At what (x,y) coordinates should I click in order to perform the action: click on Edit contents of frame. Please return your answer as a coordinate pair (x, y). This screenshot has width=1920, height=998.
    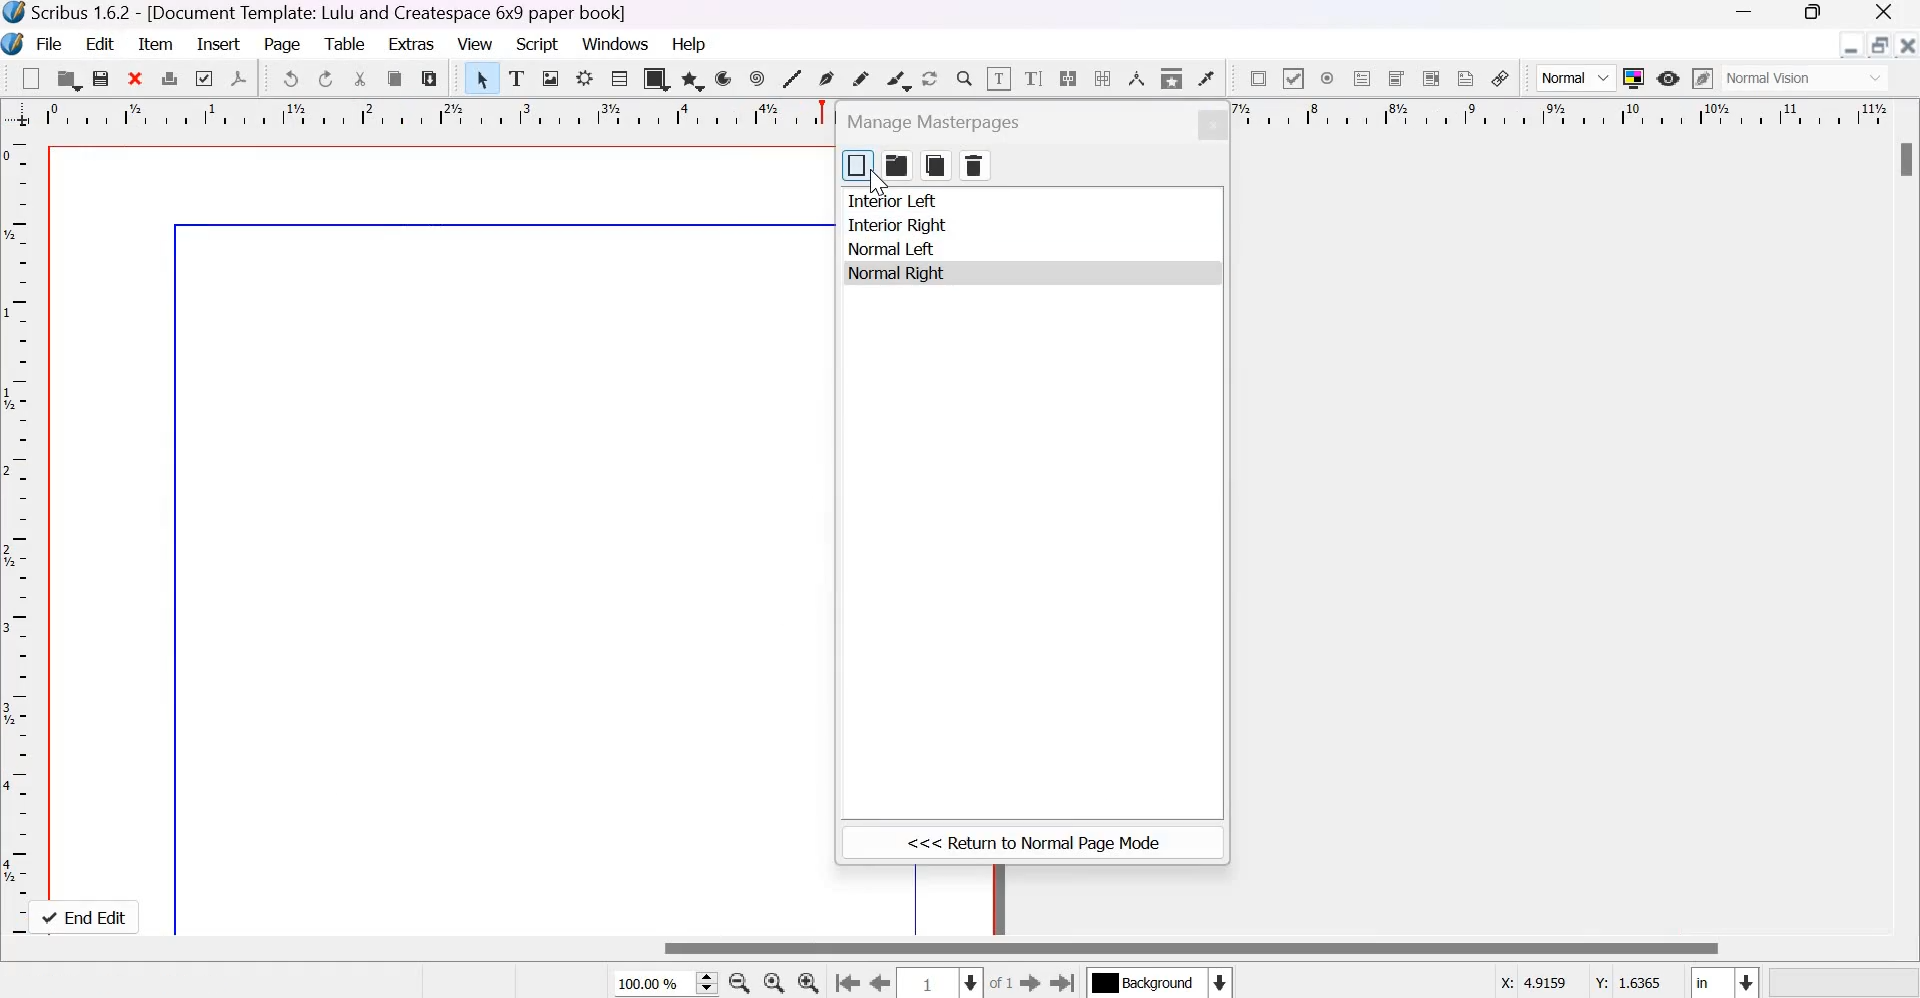
    Looking at the image, I should click on (998, 77).